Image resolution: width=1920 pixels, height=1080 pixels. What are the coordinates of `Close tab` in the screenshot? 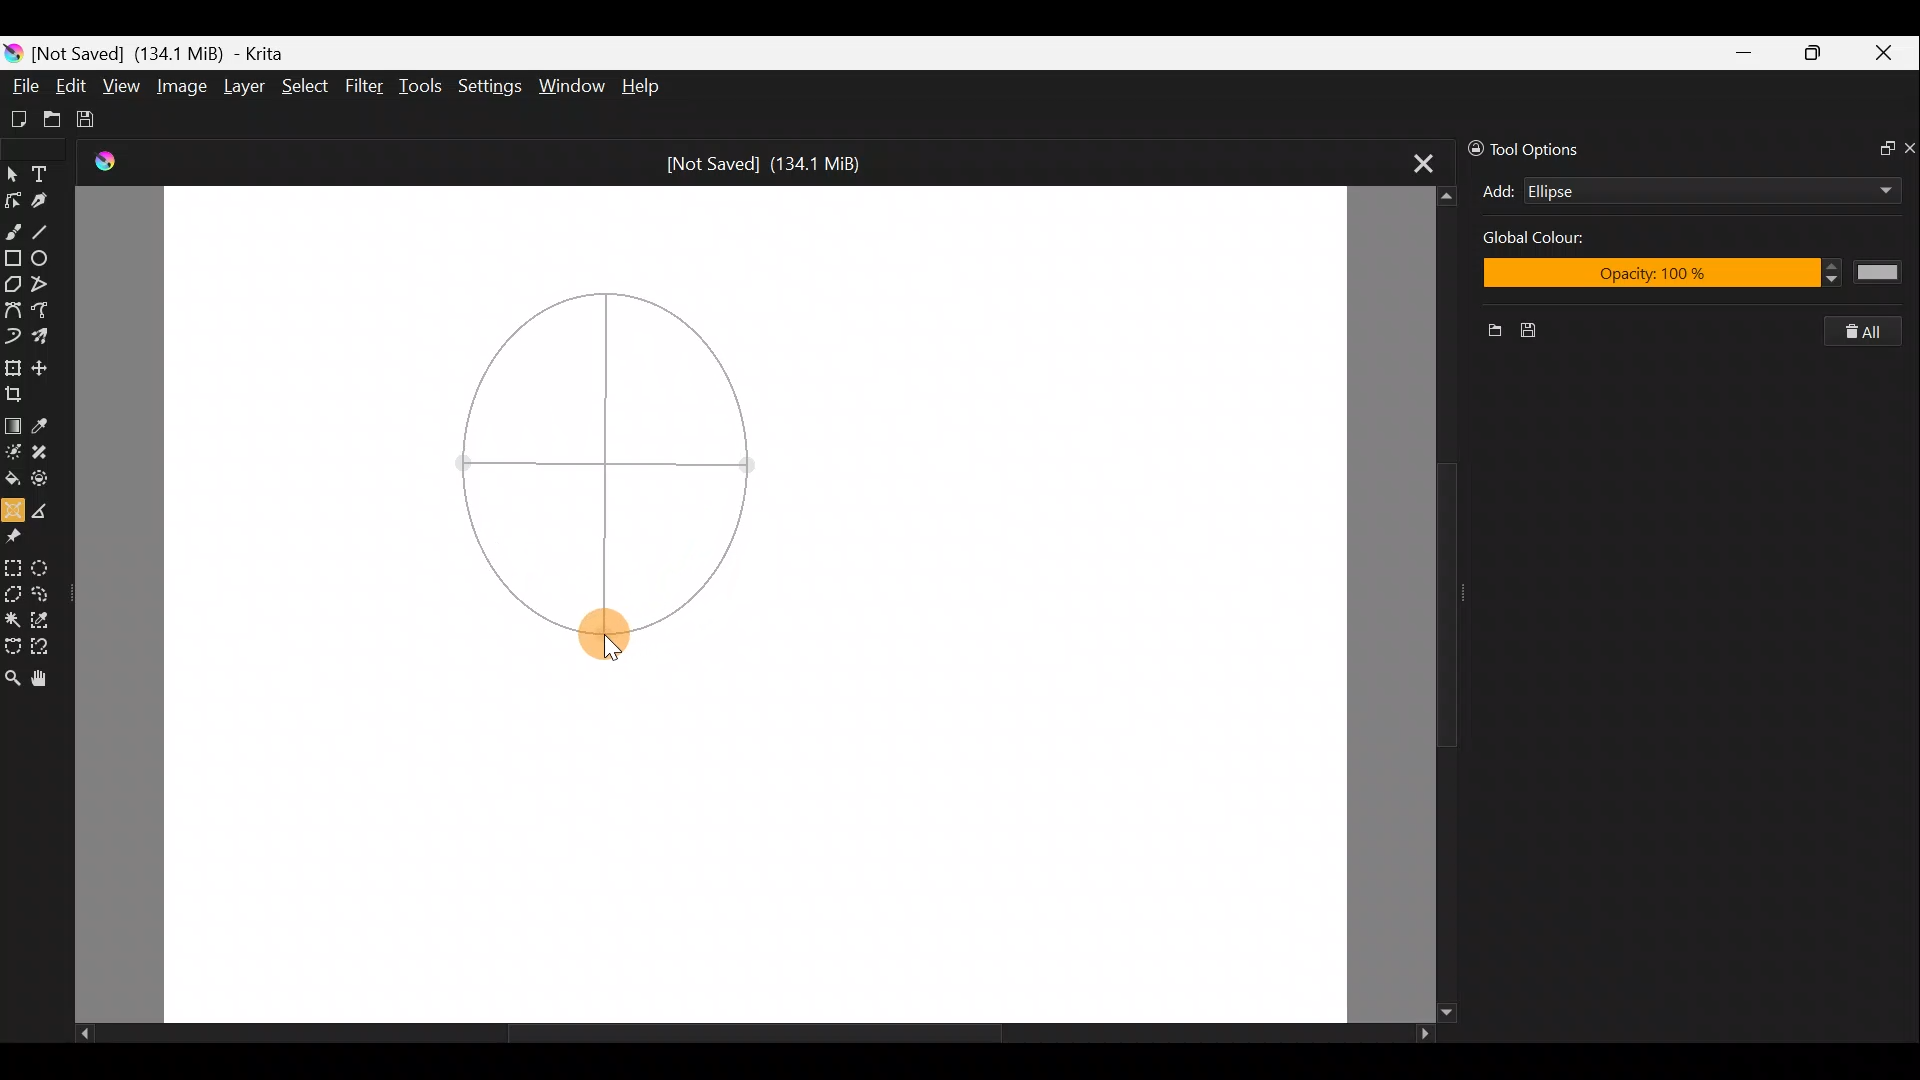 It's located at (1412, 164).